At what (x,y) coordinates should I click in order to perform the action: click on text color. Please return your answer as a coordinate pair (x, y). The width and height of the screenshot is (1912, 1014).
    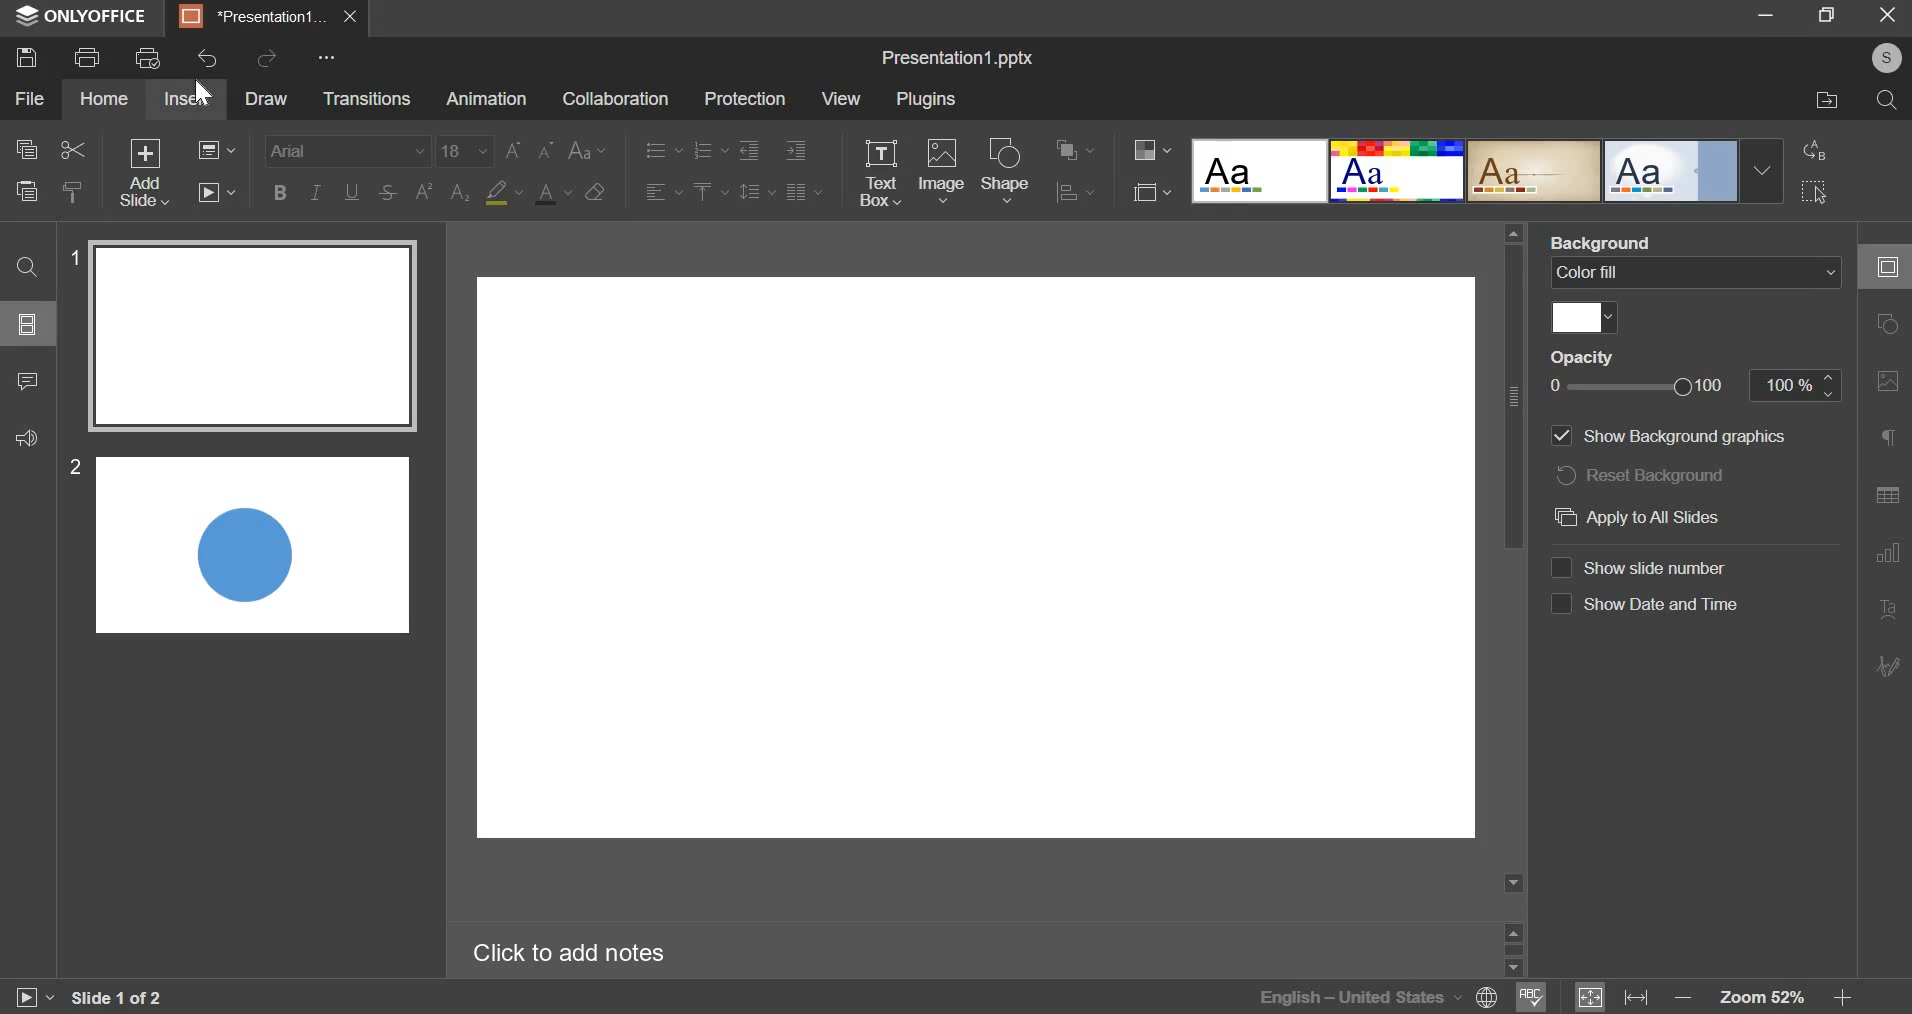
    Looking at the image, I should click on (551, 193).